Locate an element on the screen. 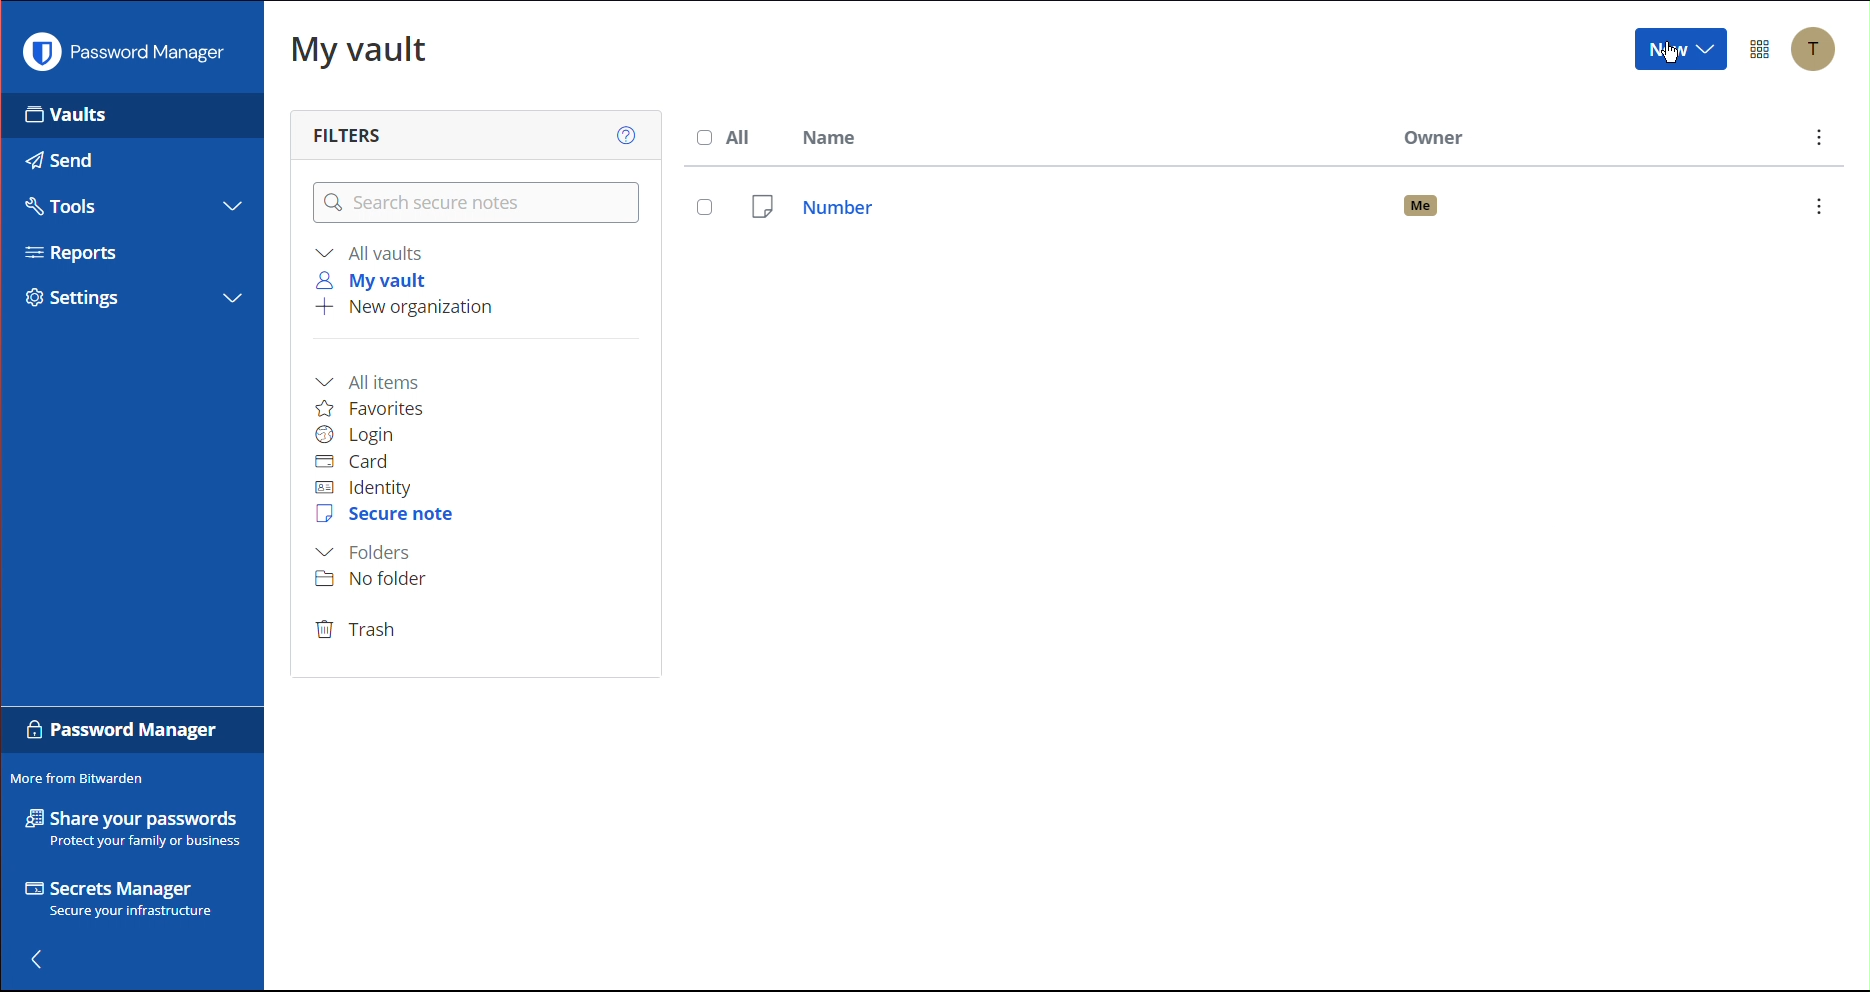  Secure Note is located at coordinates (387, 515).